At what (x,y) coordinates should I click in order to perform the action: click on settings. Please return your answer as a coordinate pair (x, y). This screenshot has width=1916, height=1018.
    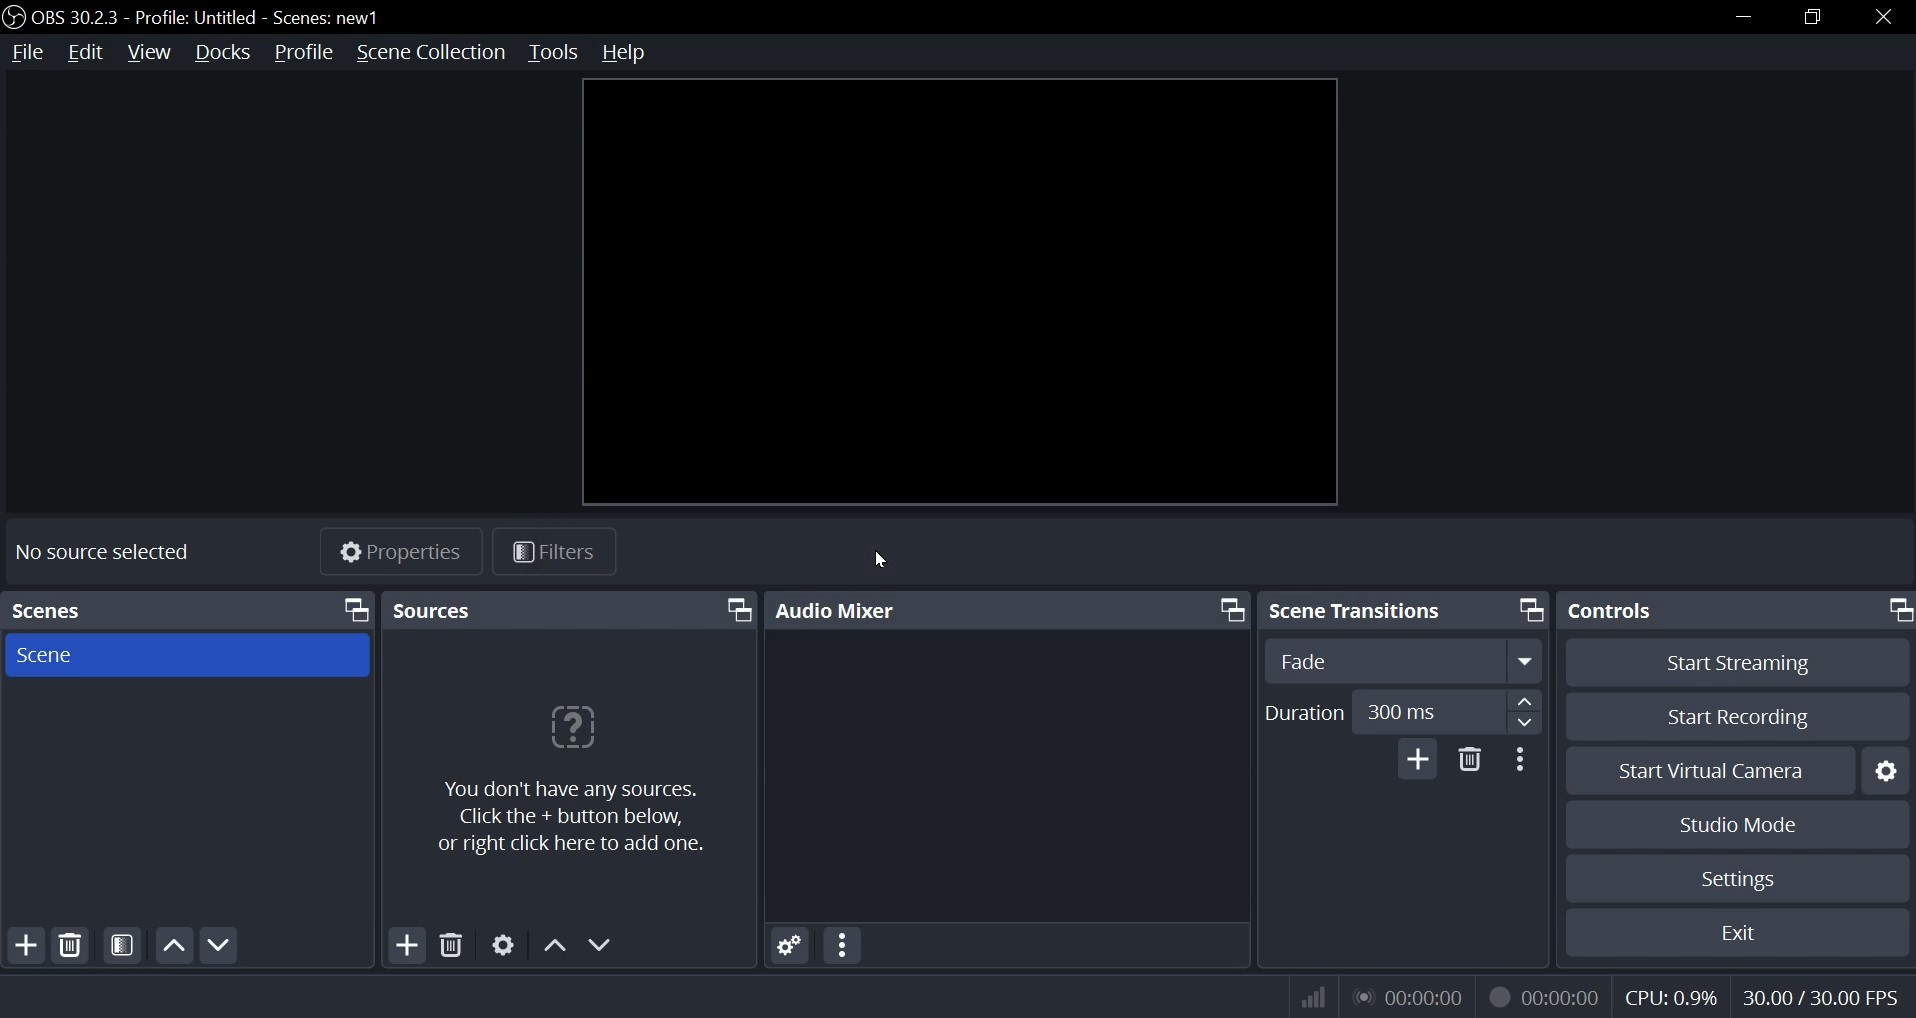
    Looking at the image, I should click on (500, 946).